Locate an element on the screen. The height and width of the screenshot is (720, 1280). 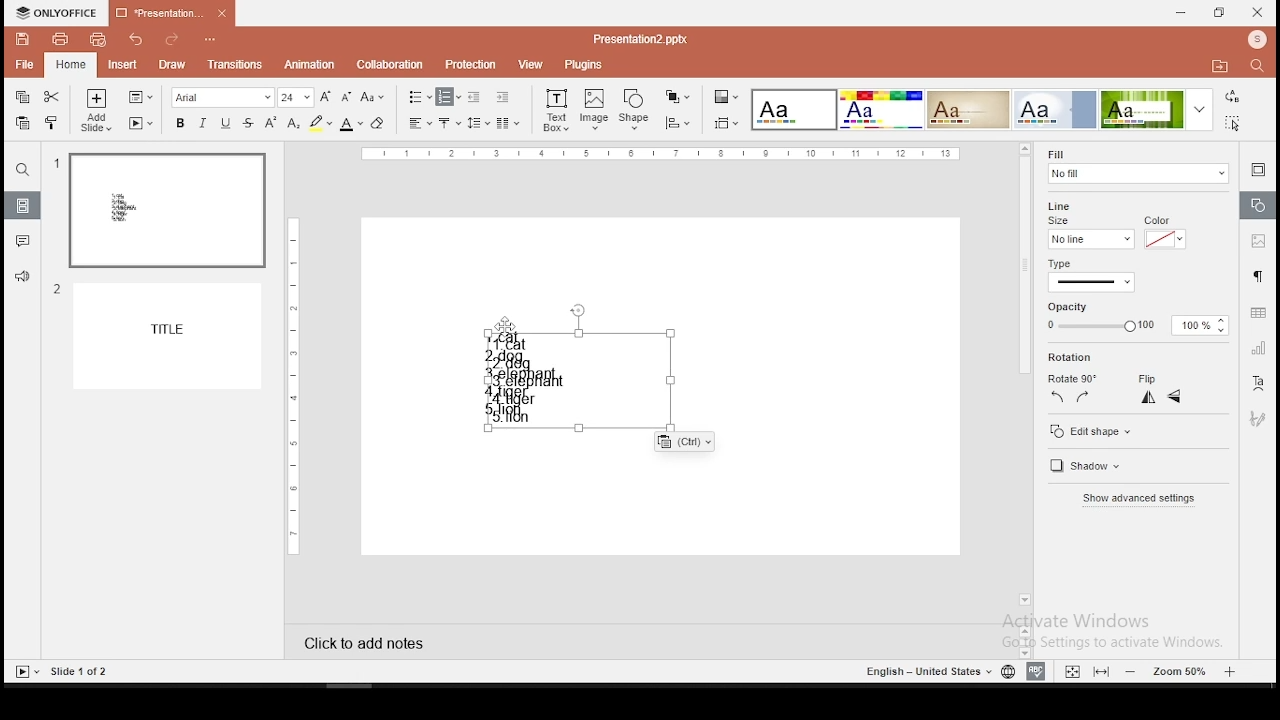
spell check is located at coordinates (1039, 672).